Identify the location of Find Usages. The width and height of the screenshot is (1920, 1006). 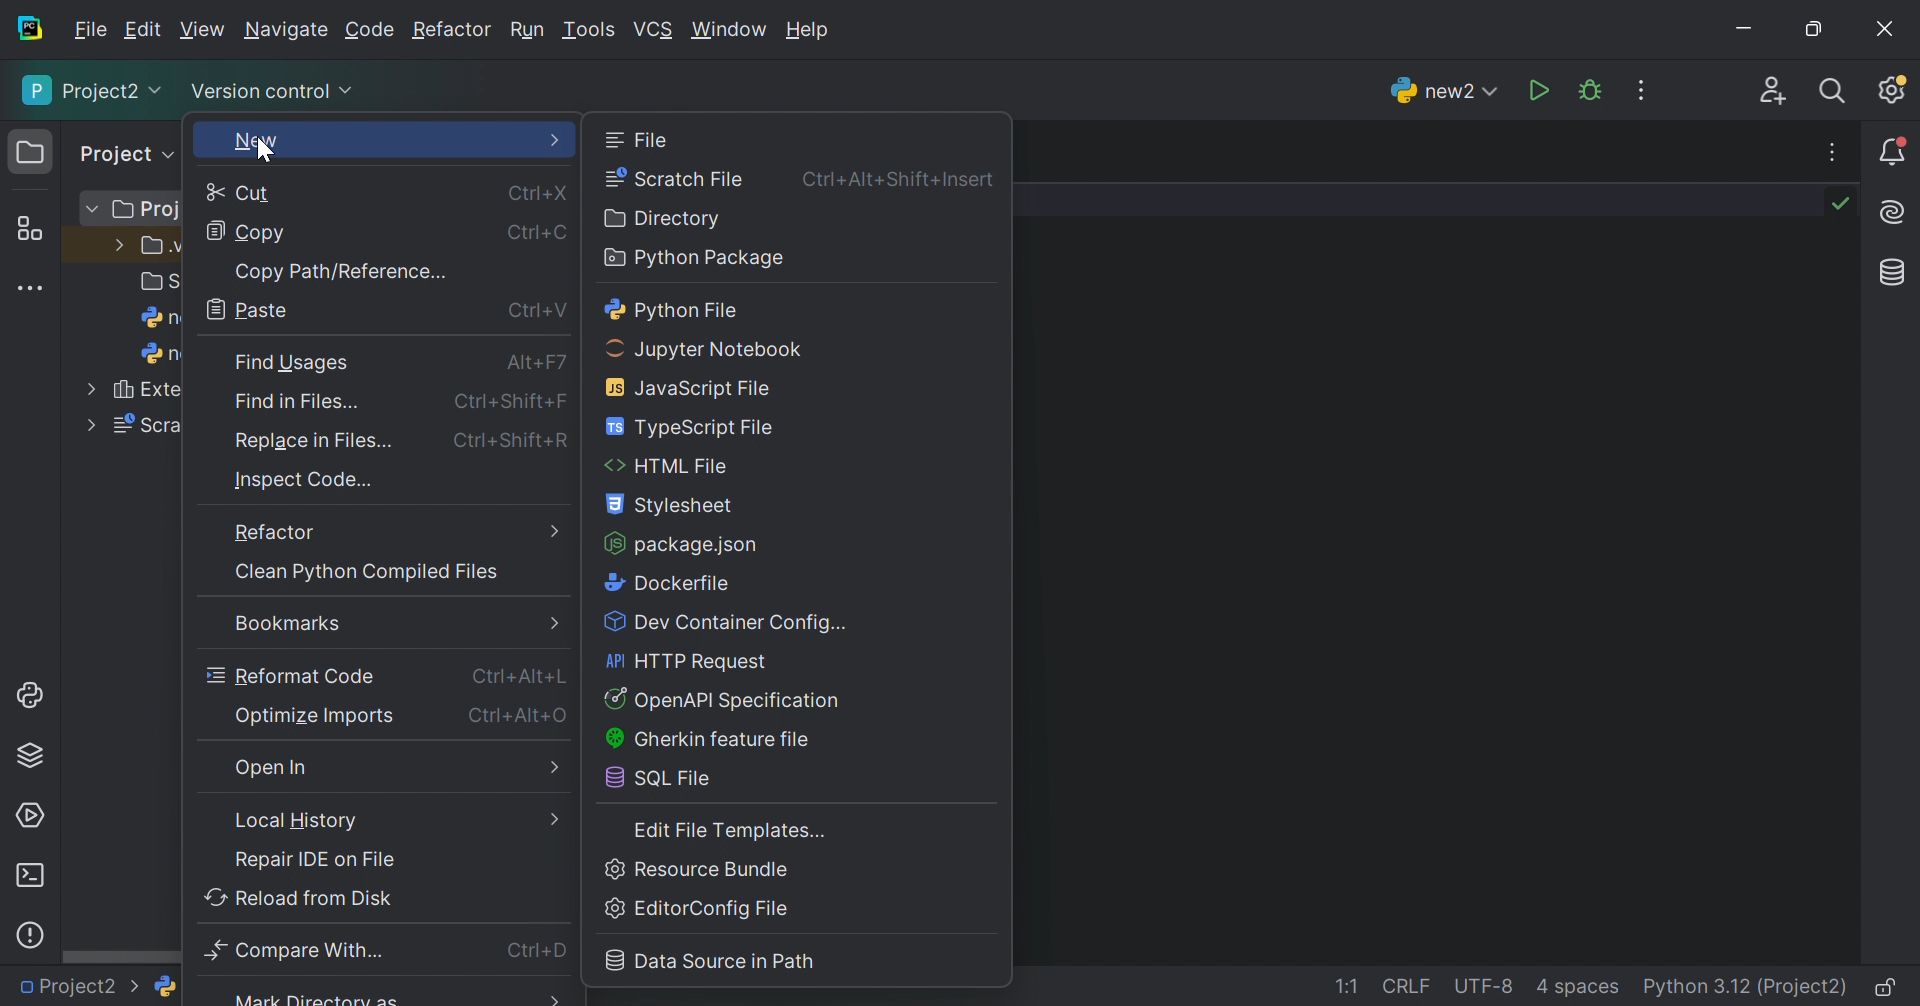
(293, 361).